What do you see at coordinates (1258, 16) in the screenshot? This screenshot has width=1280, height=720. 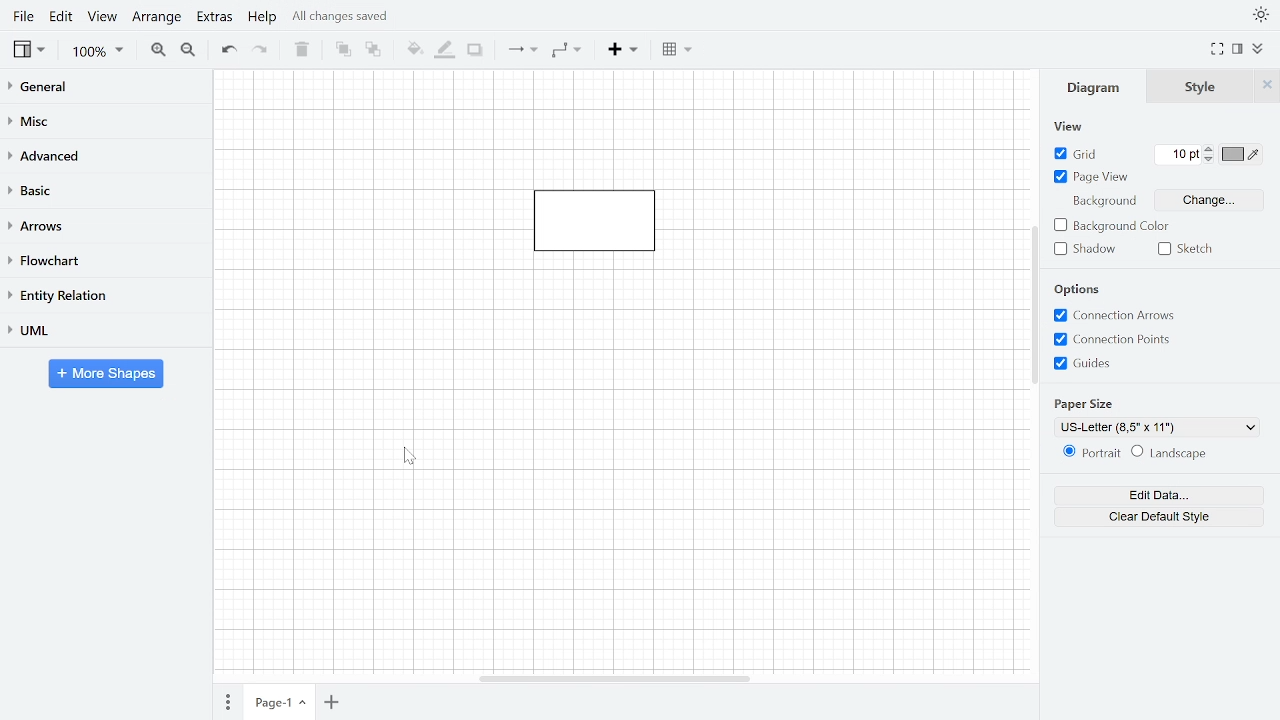 I see `Theme` at bounding box center [1258, 16].